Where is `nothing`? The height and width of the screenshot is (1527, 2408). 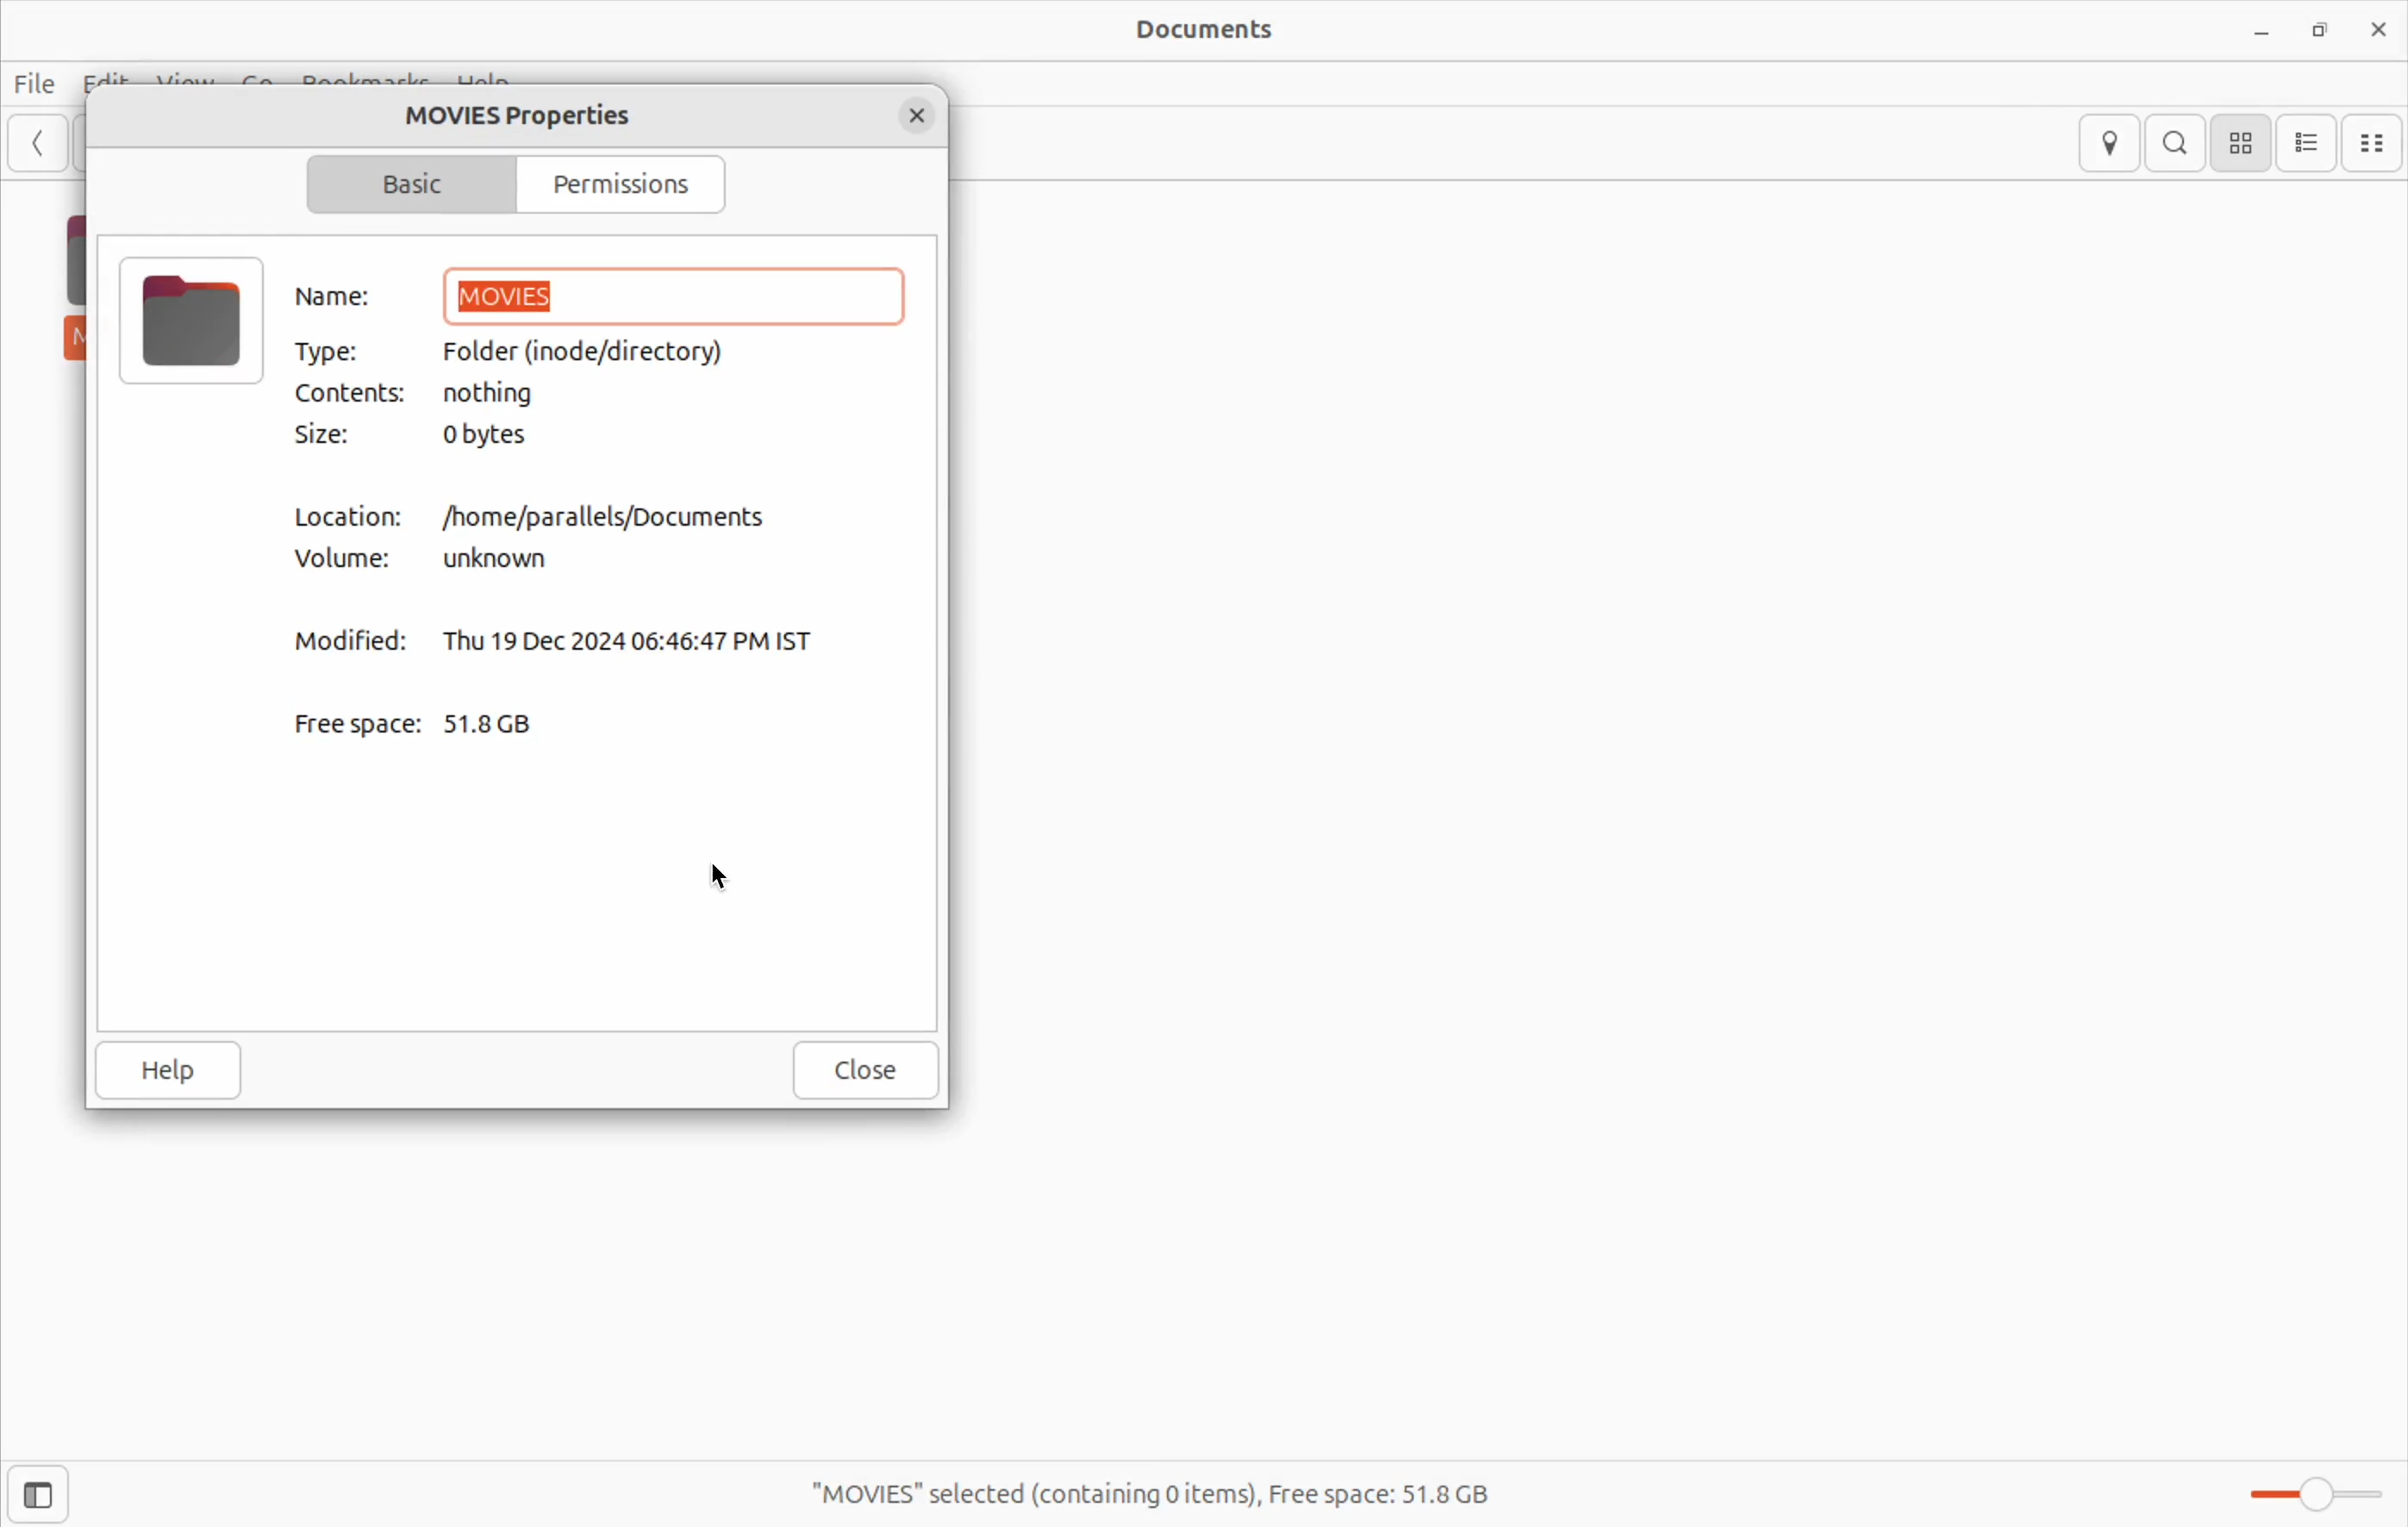
nothing is located at coordinates (514, 396).